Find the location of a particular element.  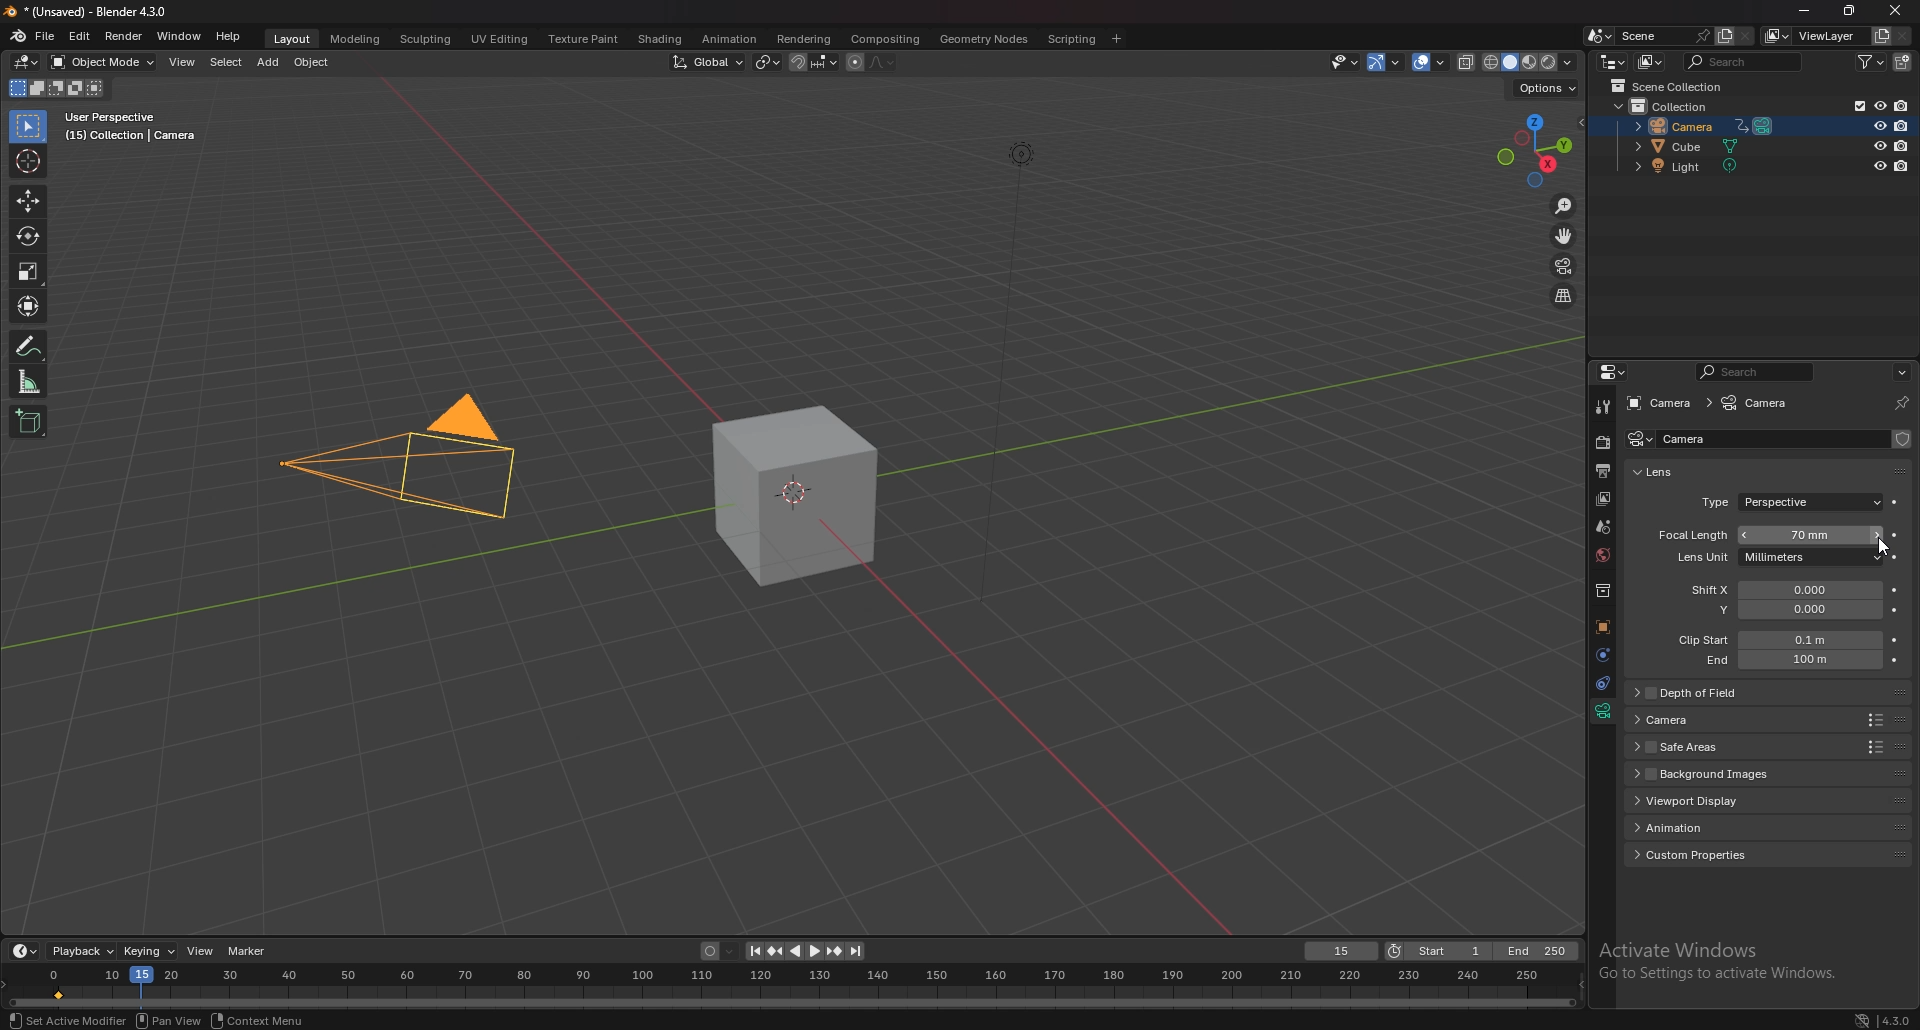

camera is located at coordinates (1660, 403).